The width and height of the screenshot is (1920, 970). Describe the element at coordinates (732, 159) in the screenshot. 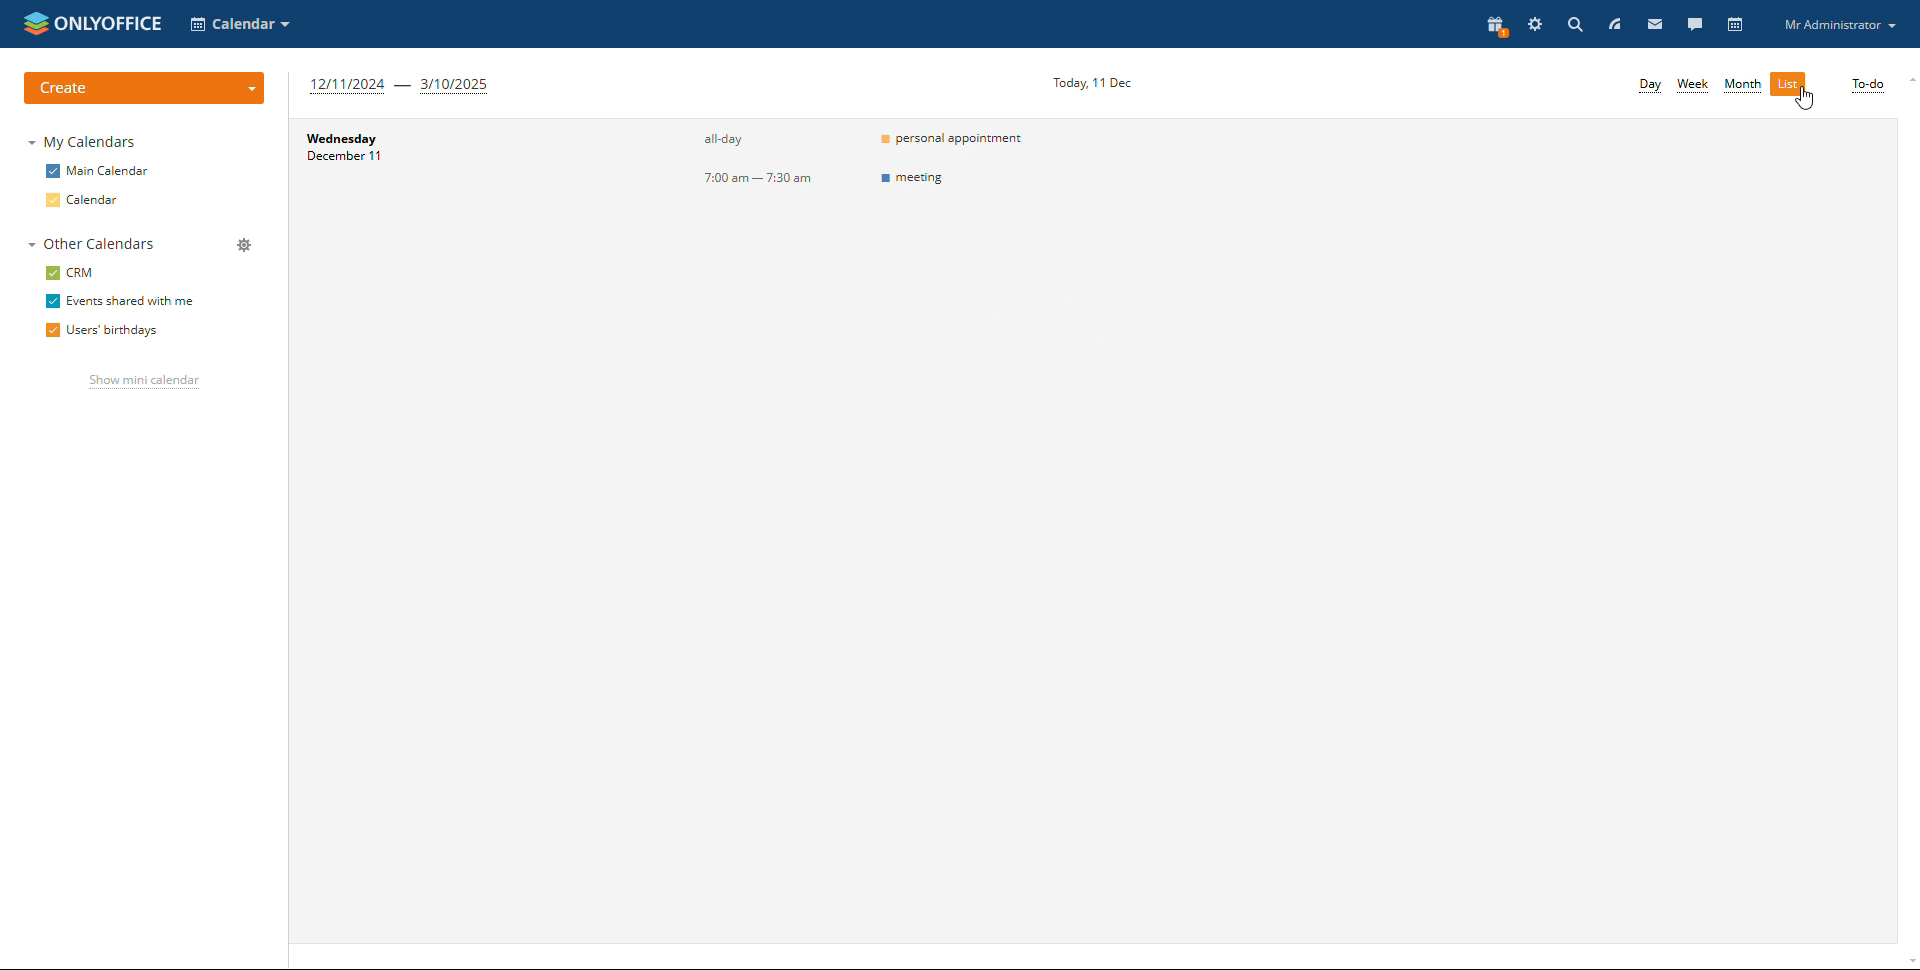

I see `timing of events` at that location.